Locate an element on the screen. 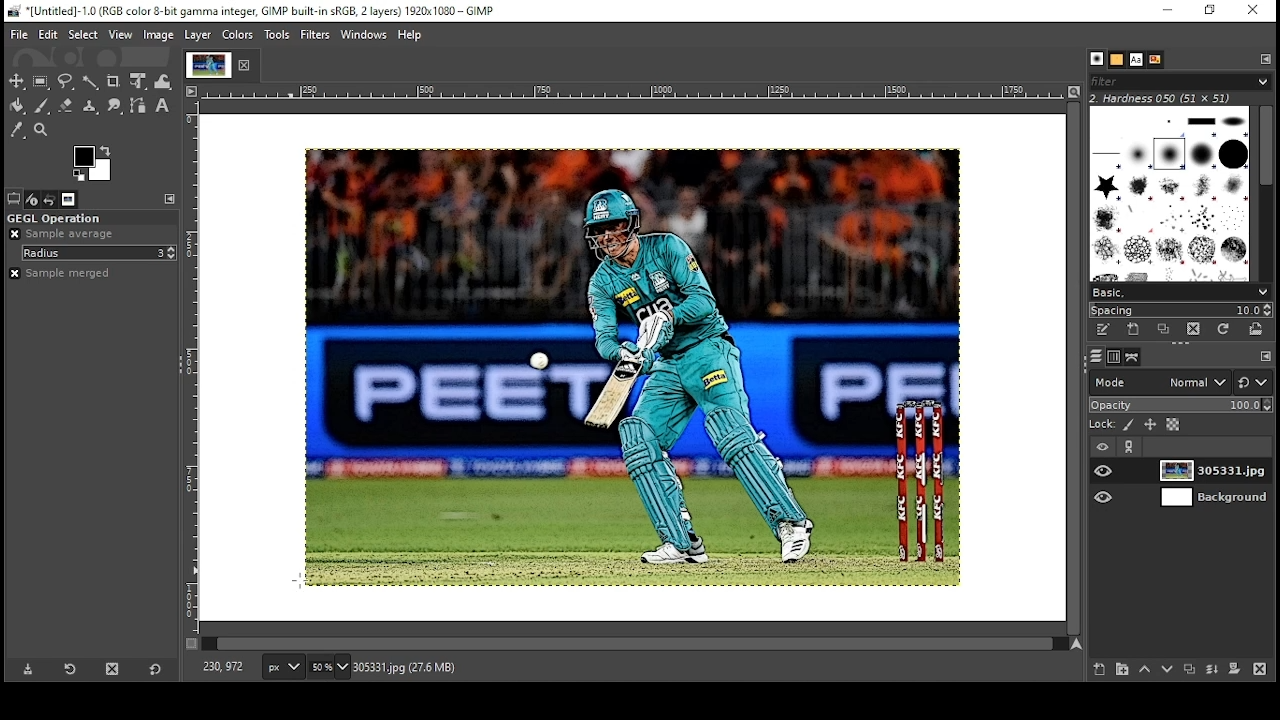  edit this brush is located at coordinates (1104, 329).